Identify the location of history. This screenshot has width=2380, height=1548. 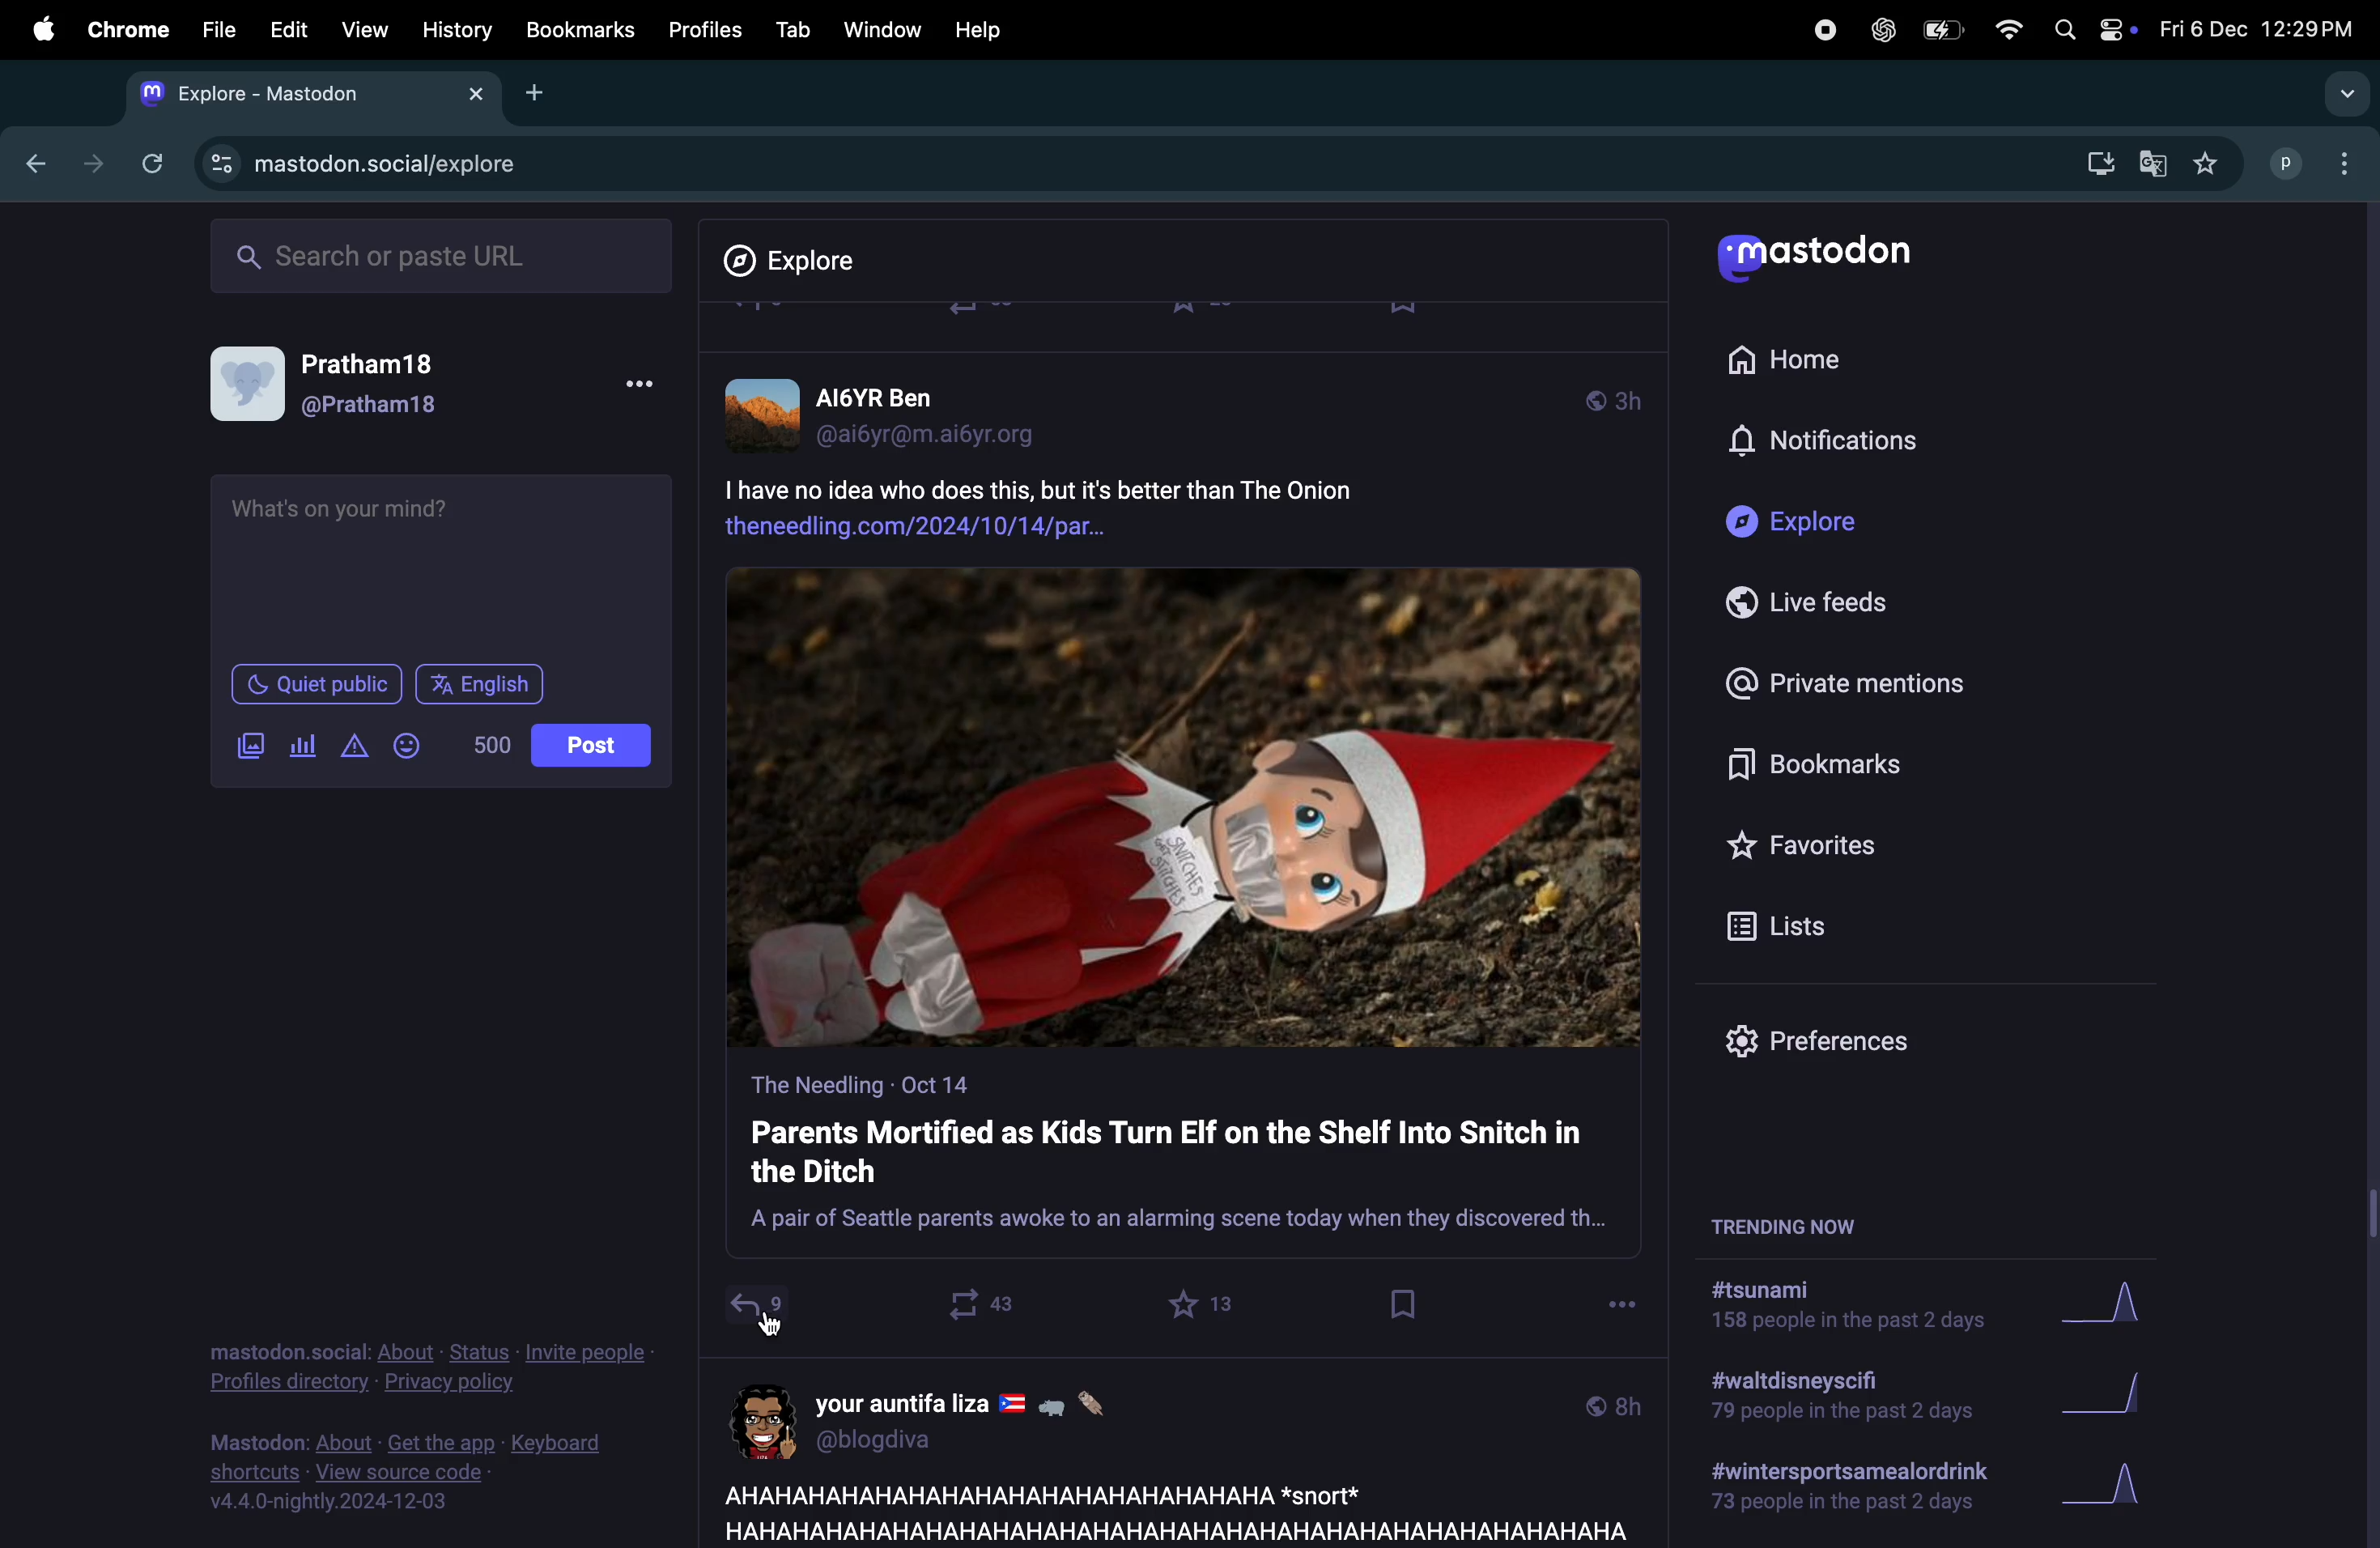
(459, 30).